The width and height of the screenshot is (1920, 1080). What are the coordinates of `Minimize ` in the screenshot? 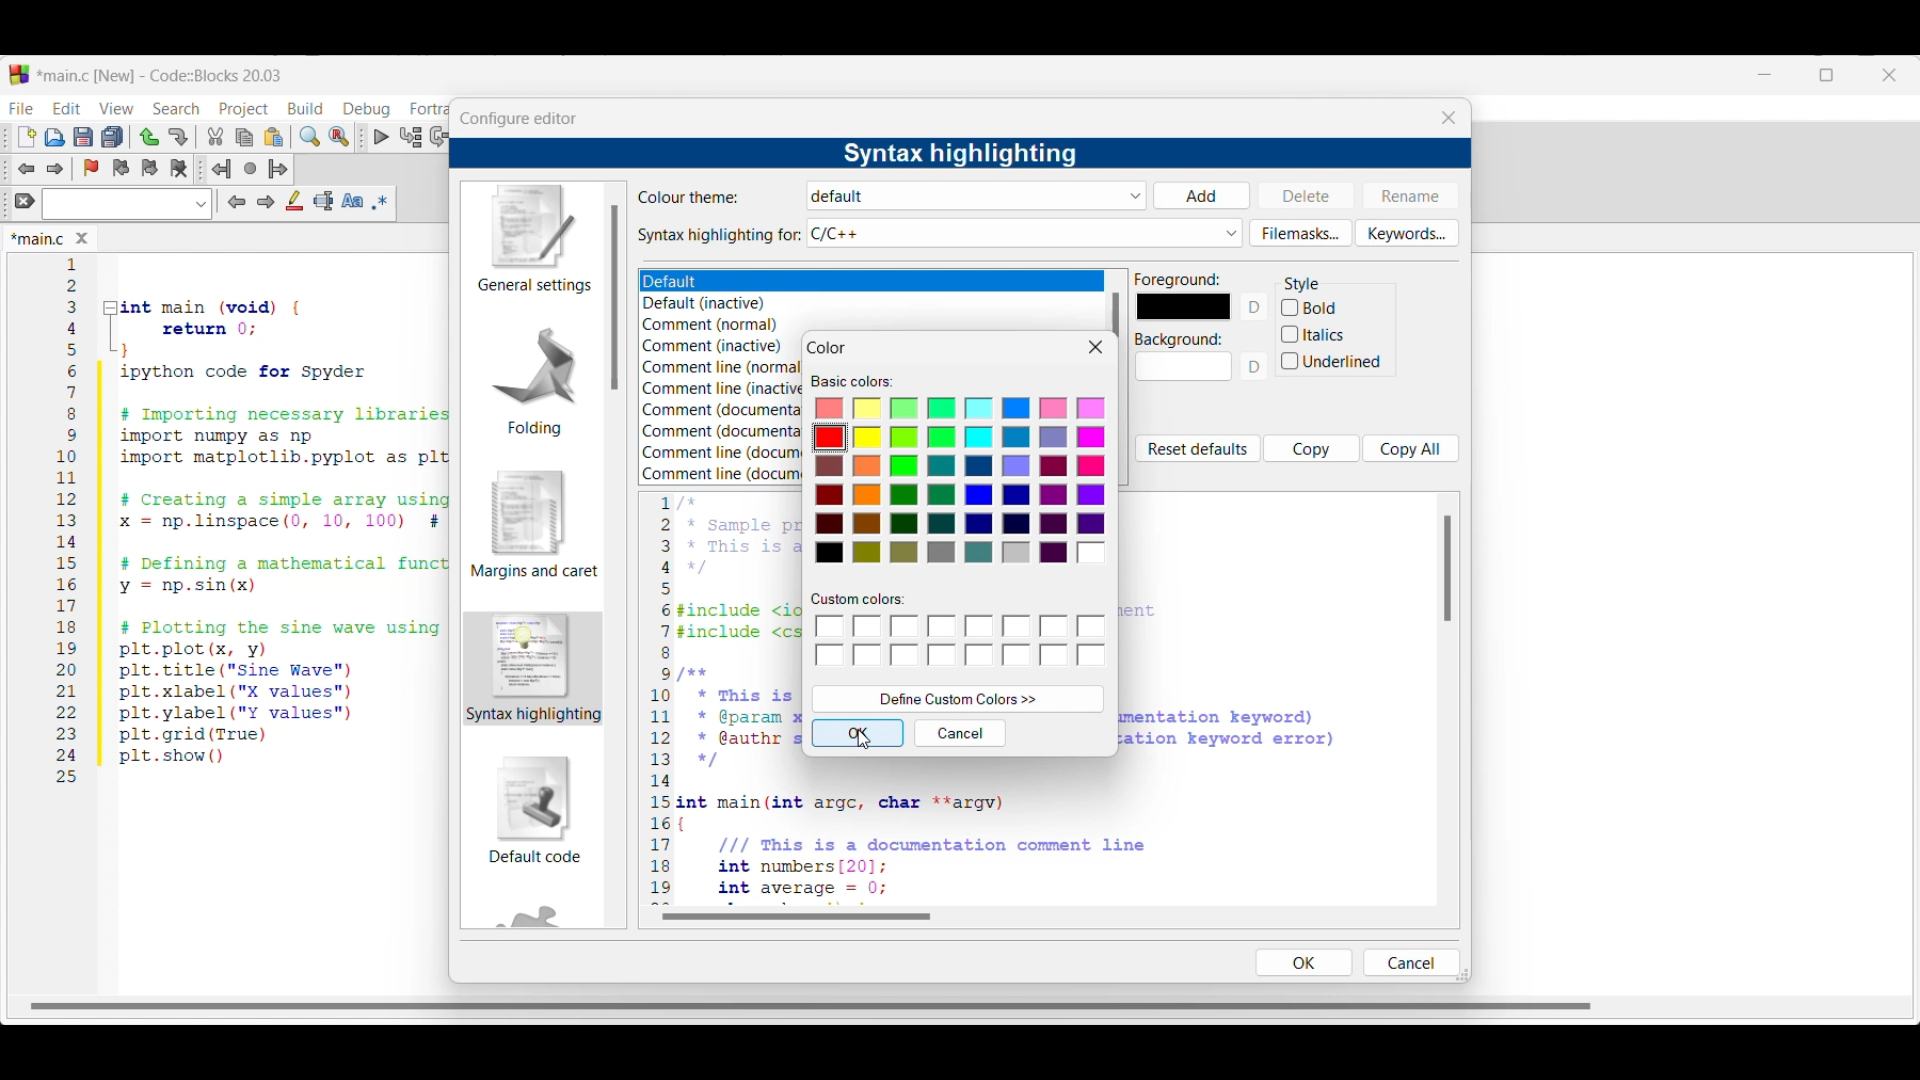 It's located at (1765, 75).